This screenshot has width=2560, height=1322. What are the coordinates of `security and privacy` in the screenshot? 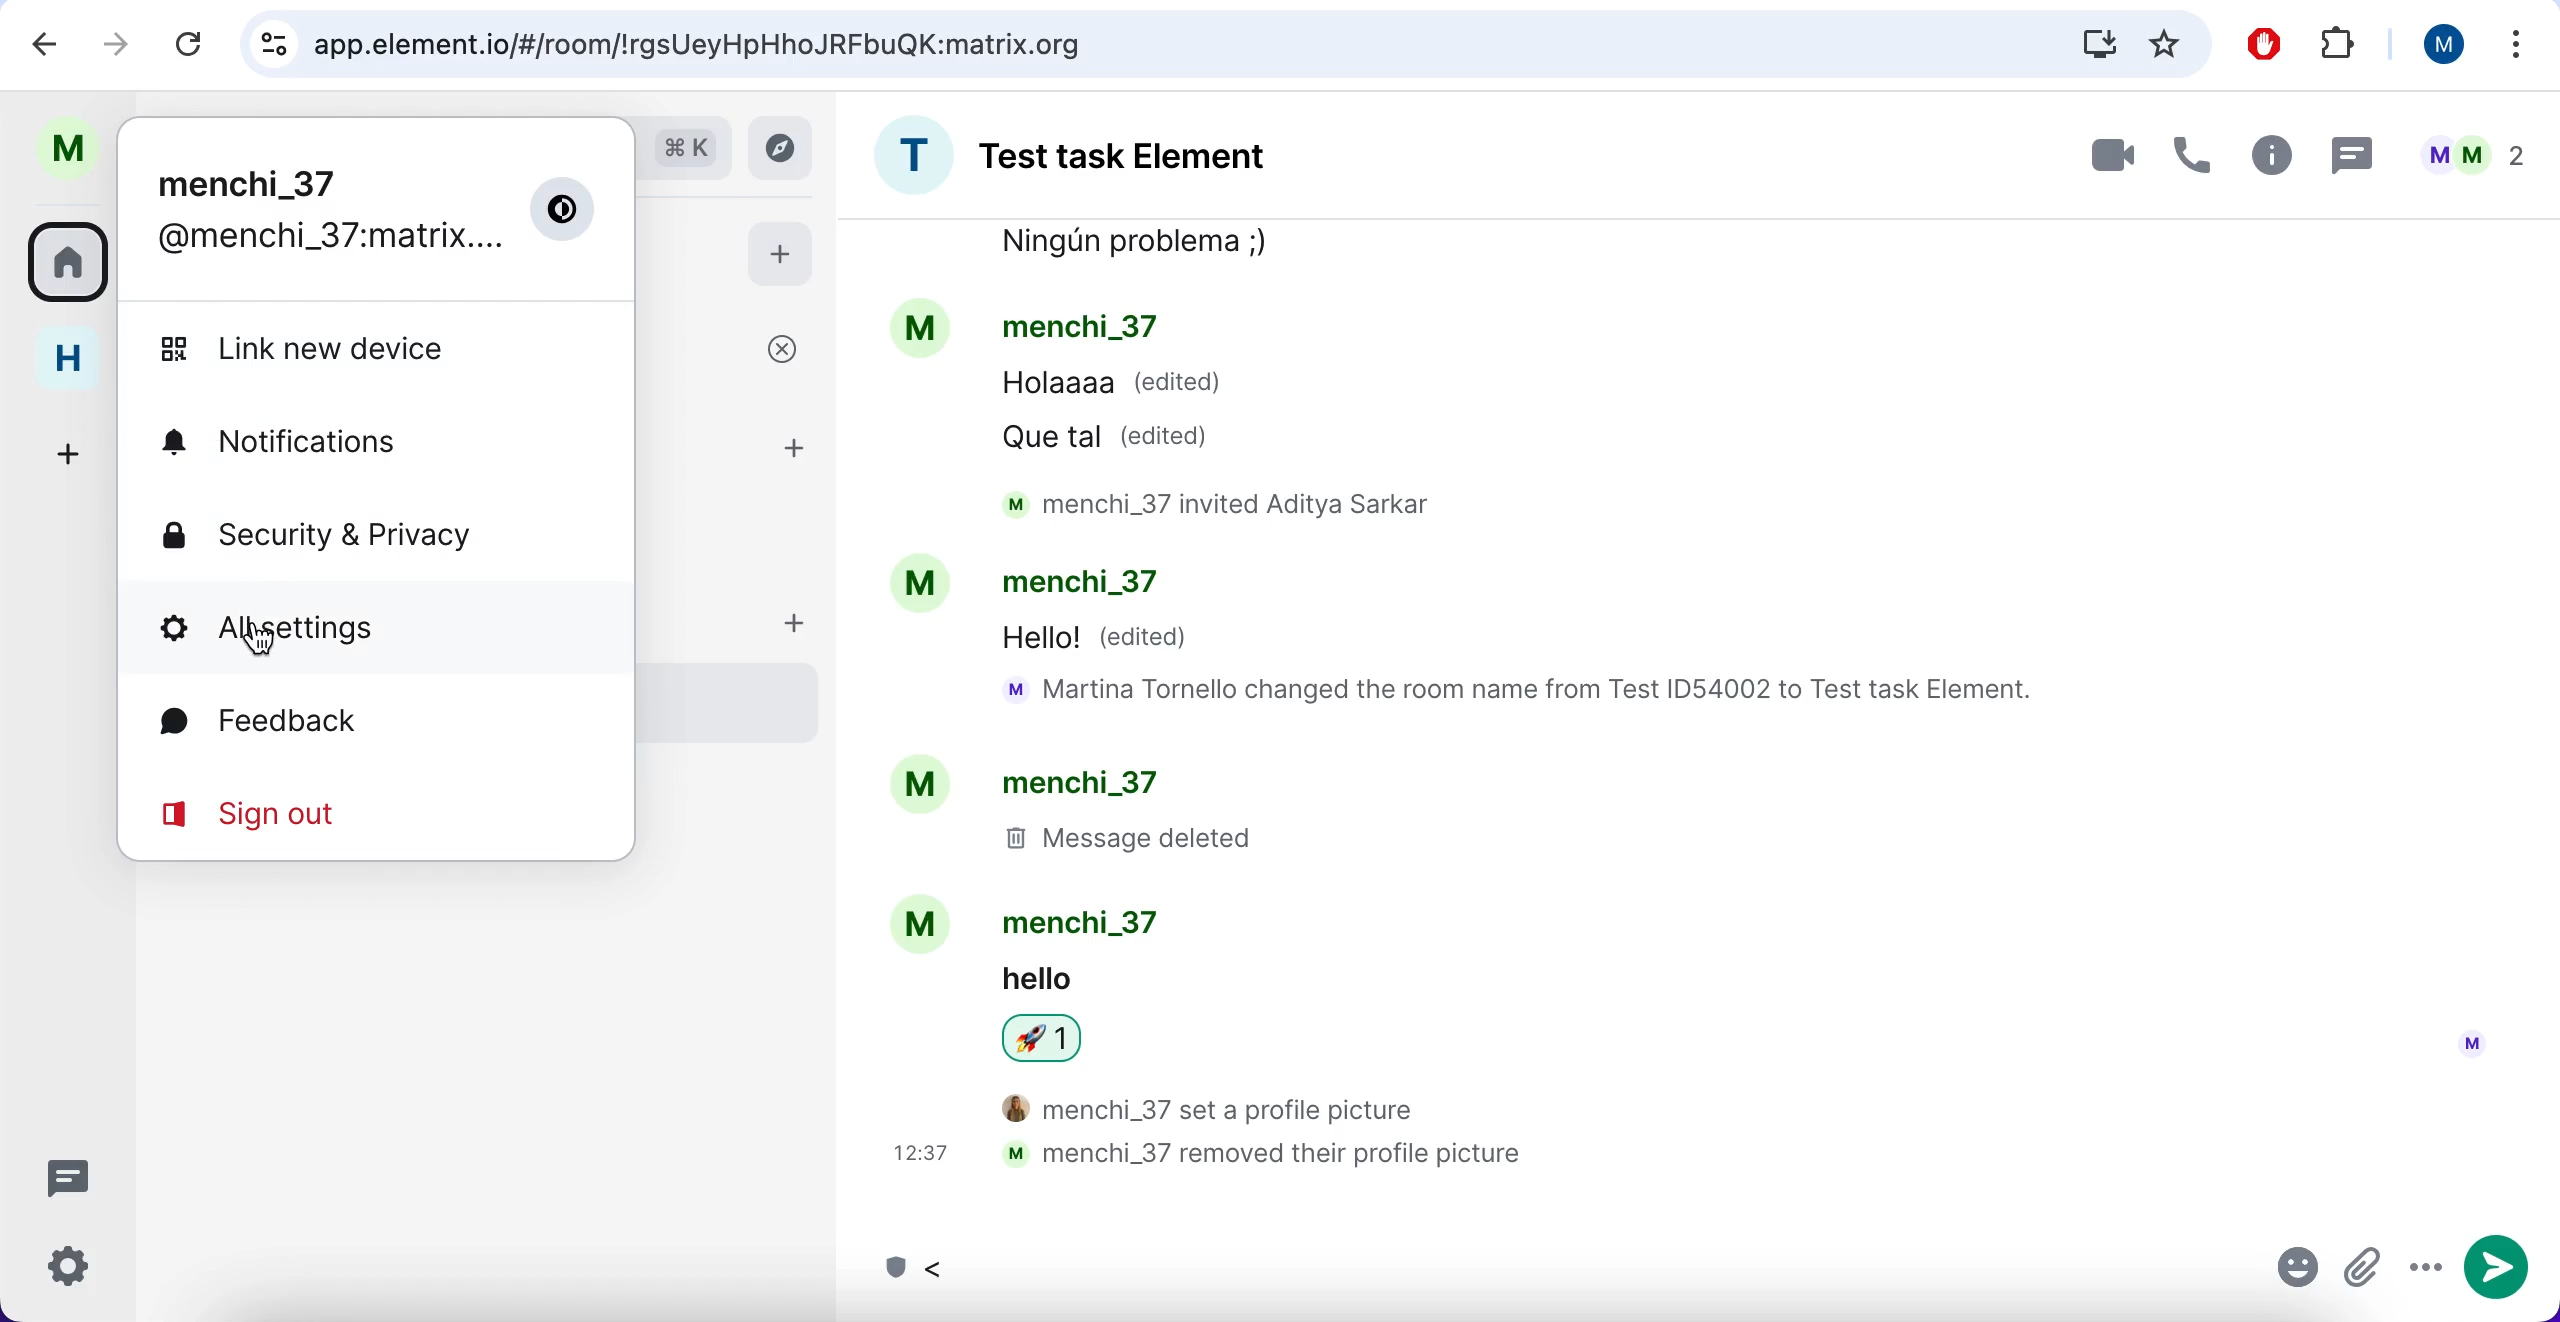 It's located at (372, 532).